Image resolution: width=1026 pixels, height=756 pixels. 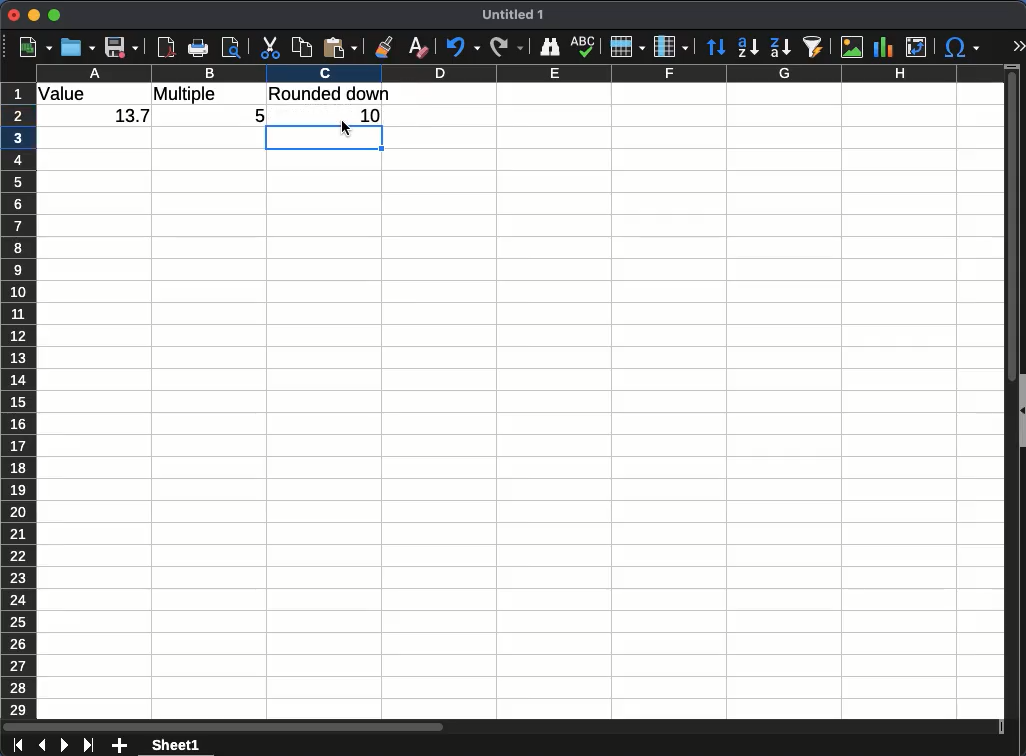 What do you see at coordinates (550, 48) in the screenshot?
I see `finder` at bounding box center [550, 48].